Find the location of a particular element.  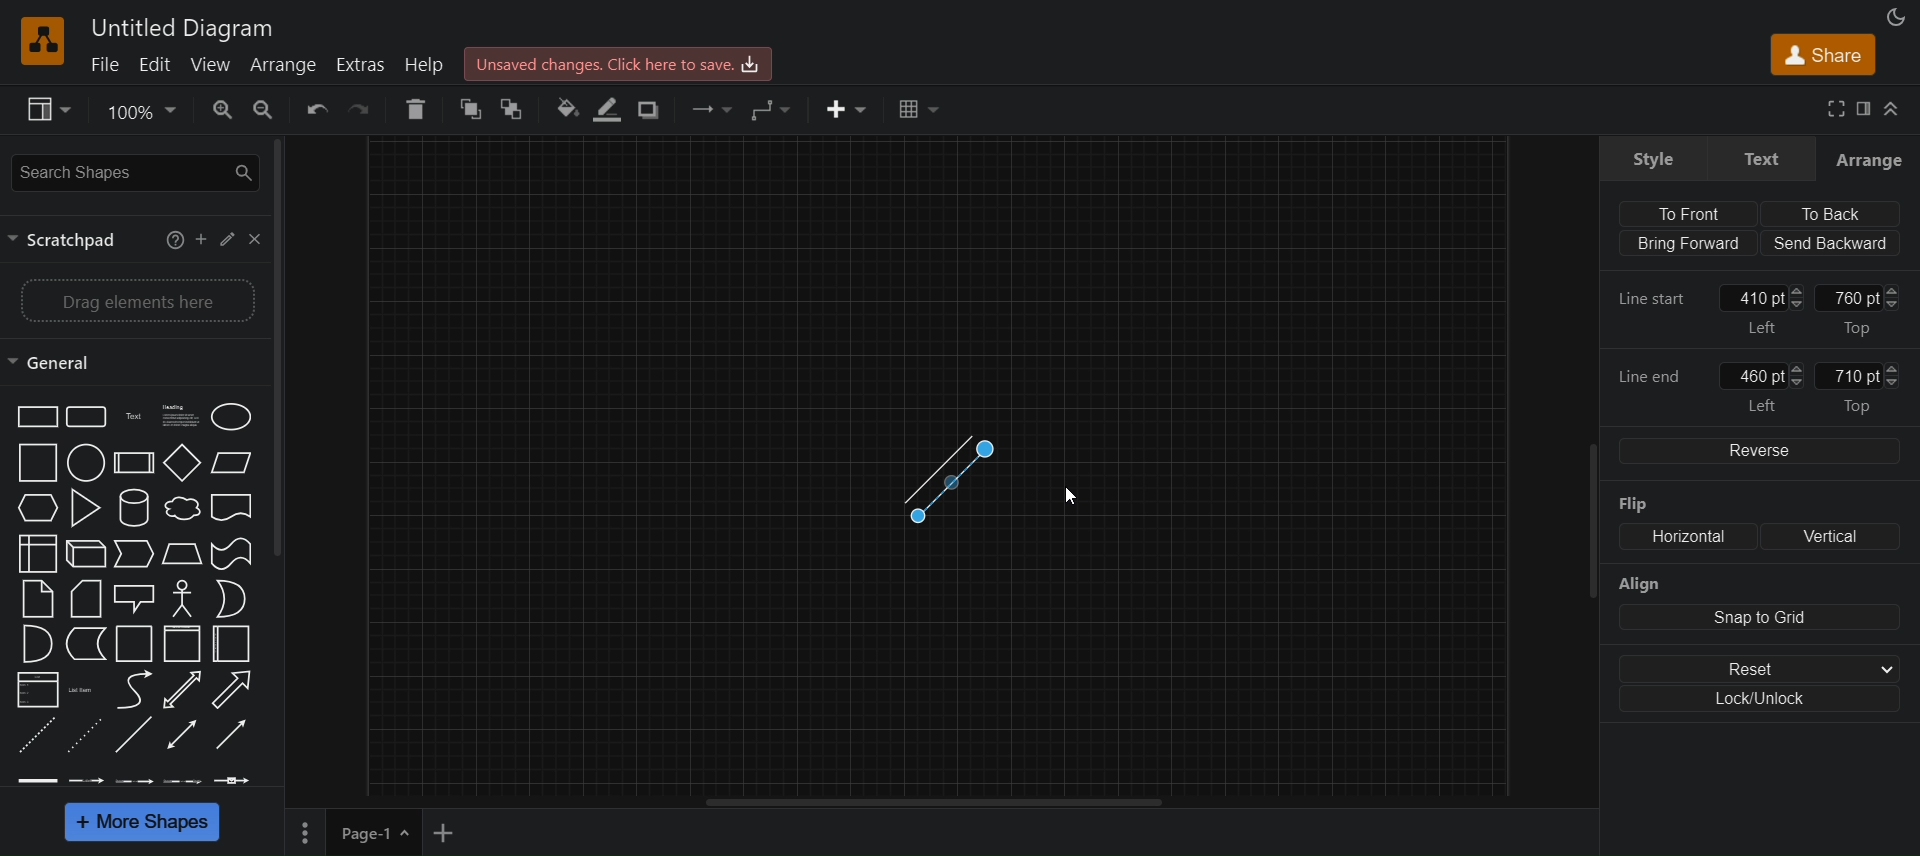

insert page is located at coordinates (447, 834).